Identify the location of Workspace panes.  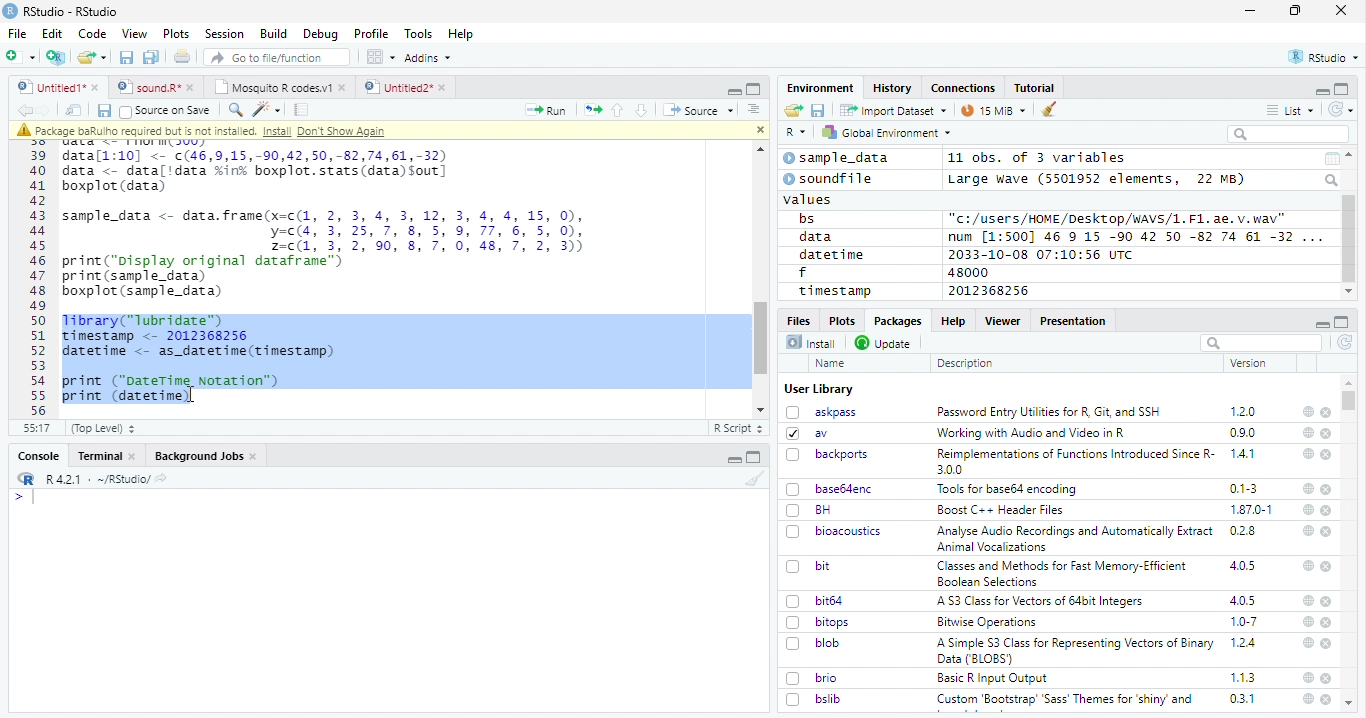
(381, 57).